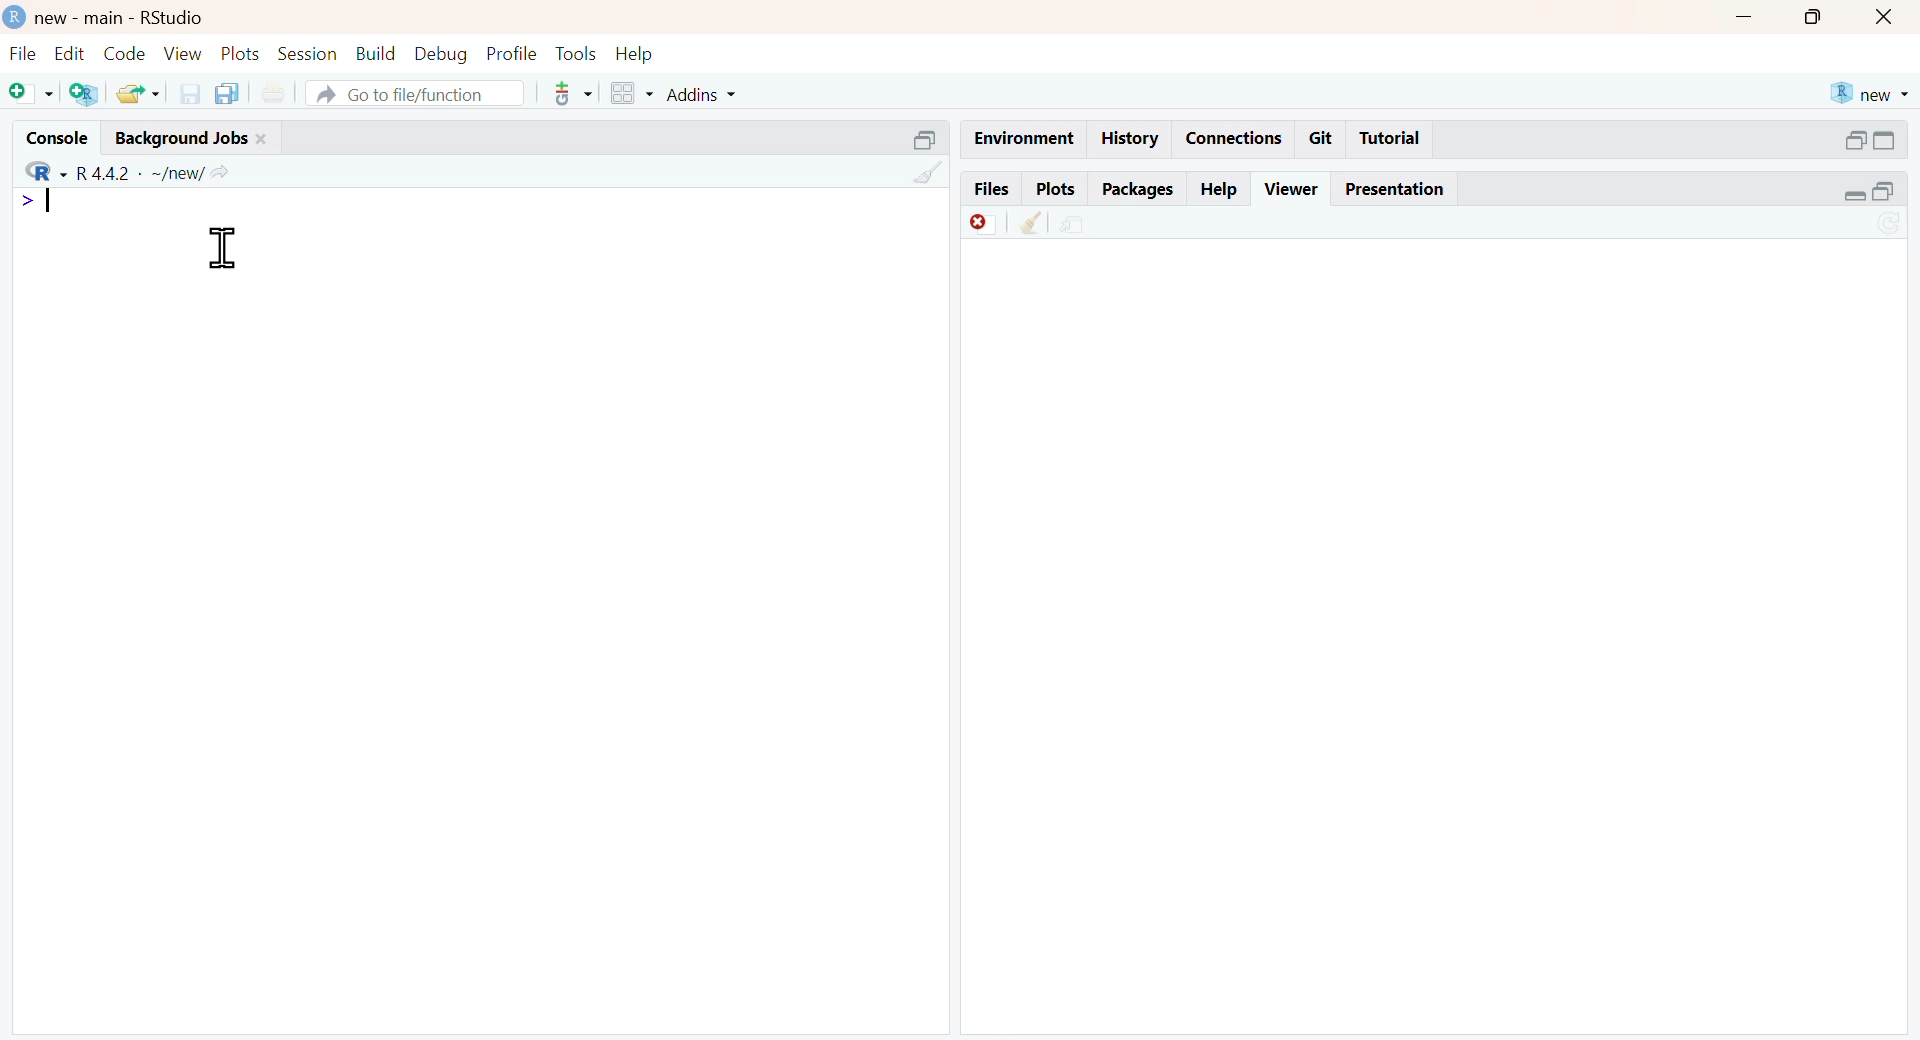  I want to click on history, so click(1132, 140).